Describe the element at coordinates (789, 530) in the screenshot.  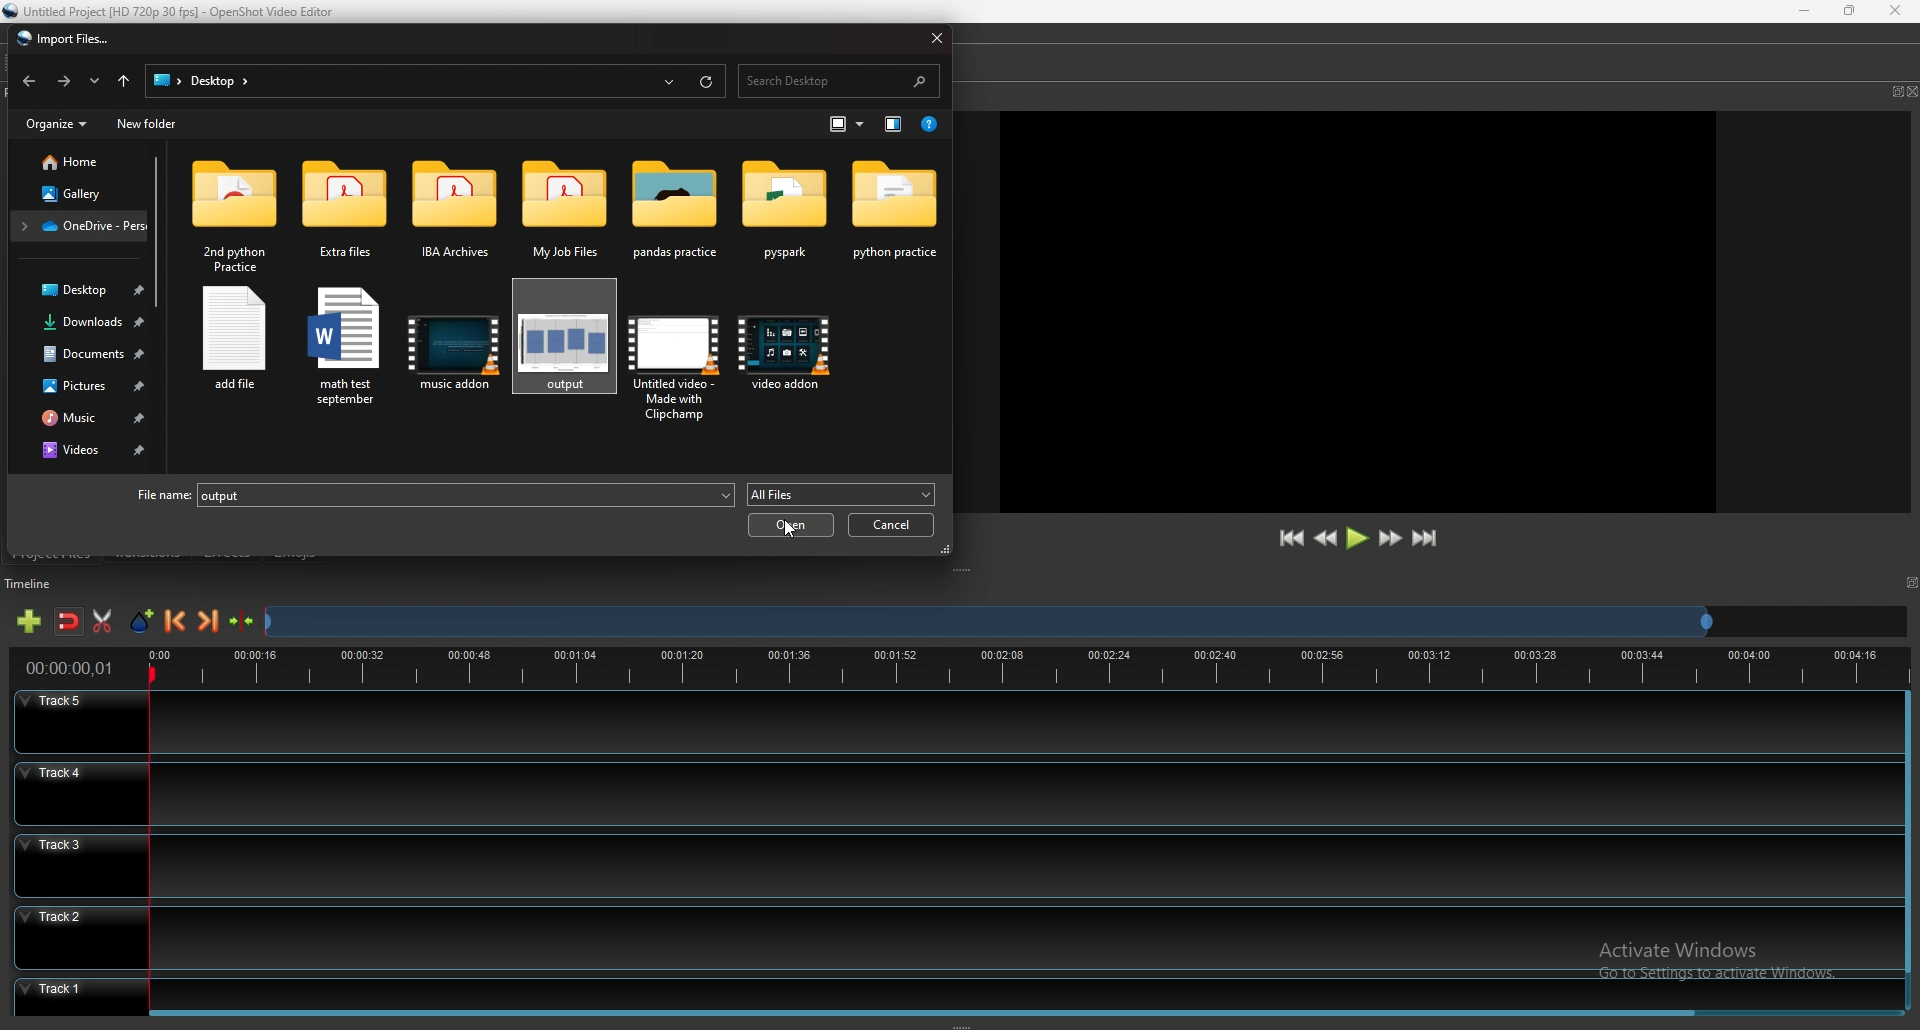
I see `cursor` at that location.